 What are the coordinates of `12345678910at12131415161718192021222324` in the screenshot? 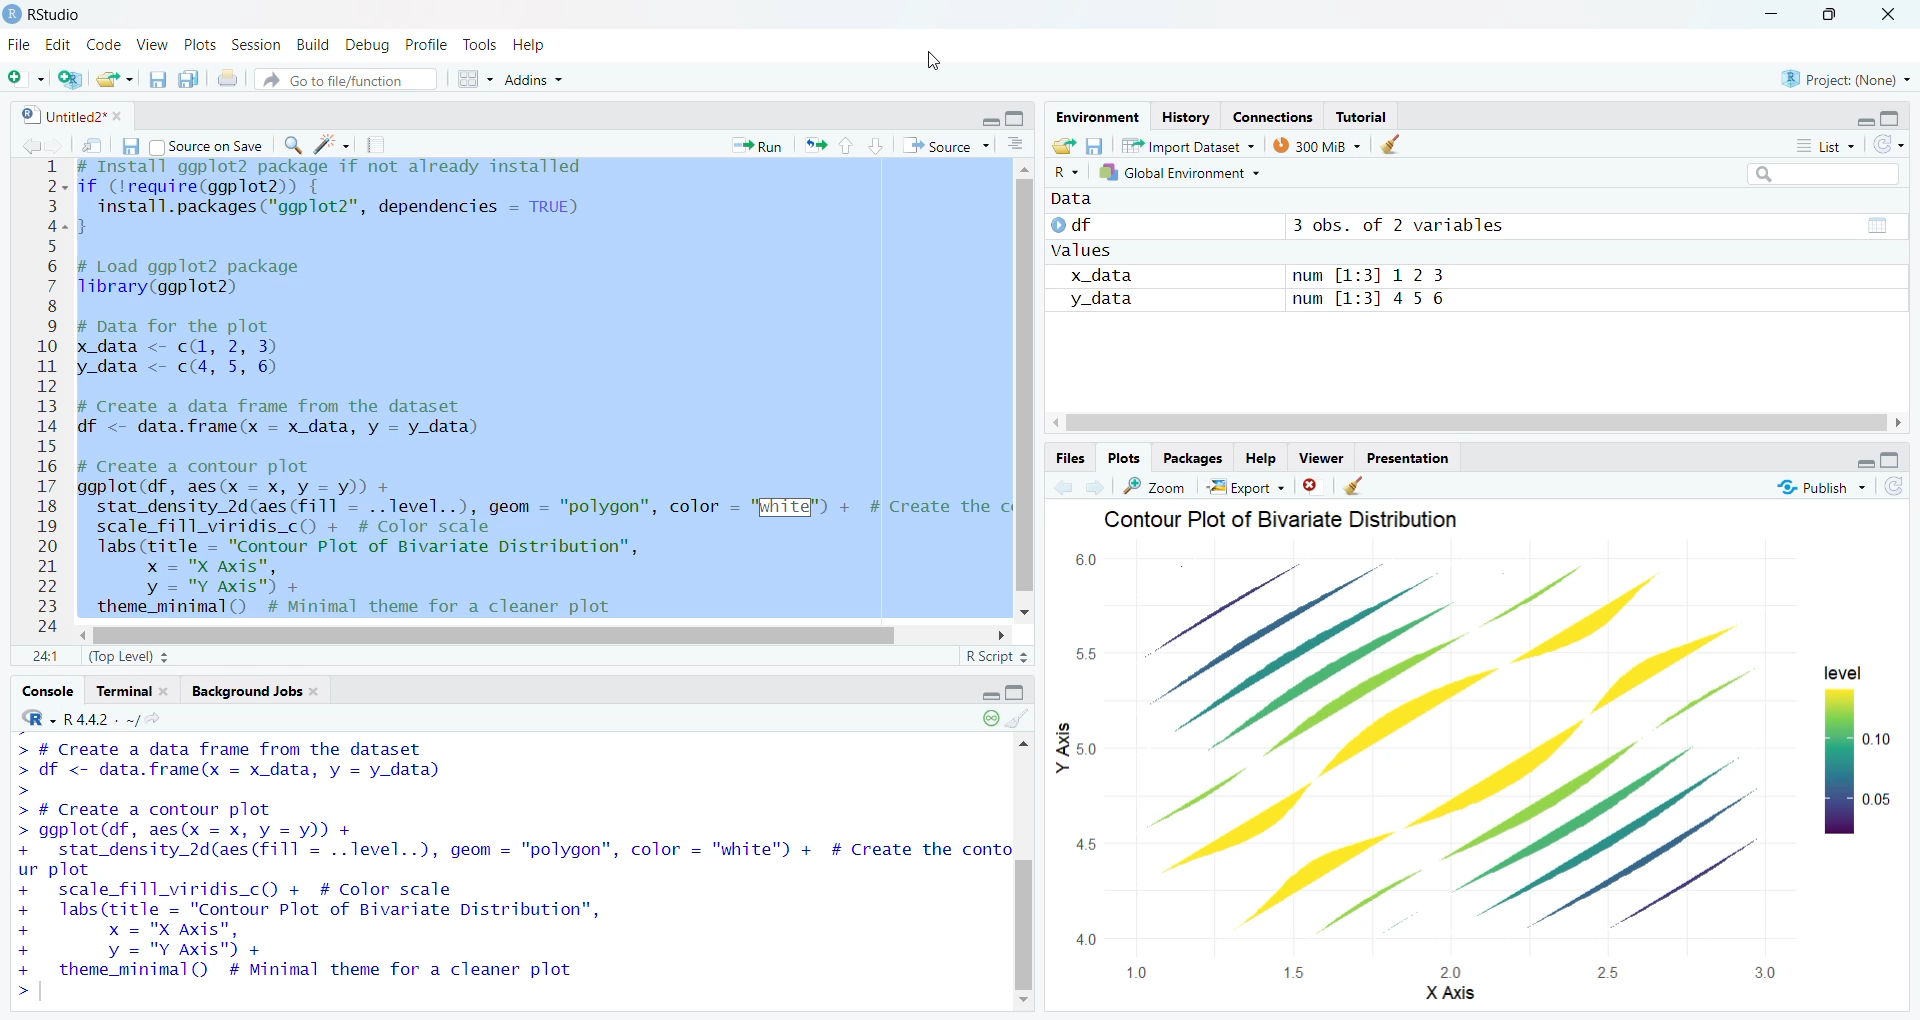 It's located at (37, 396).